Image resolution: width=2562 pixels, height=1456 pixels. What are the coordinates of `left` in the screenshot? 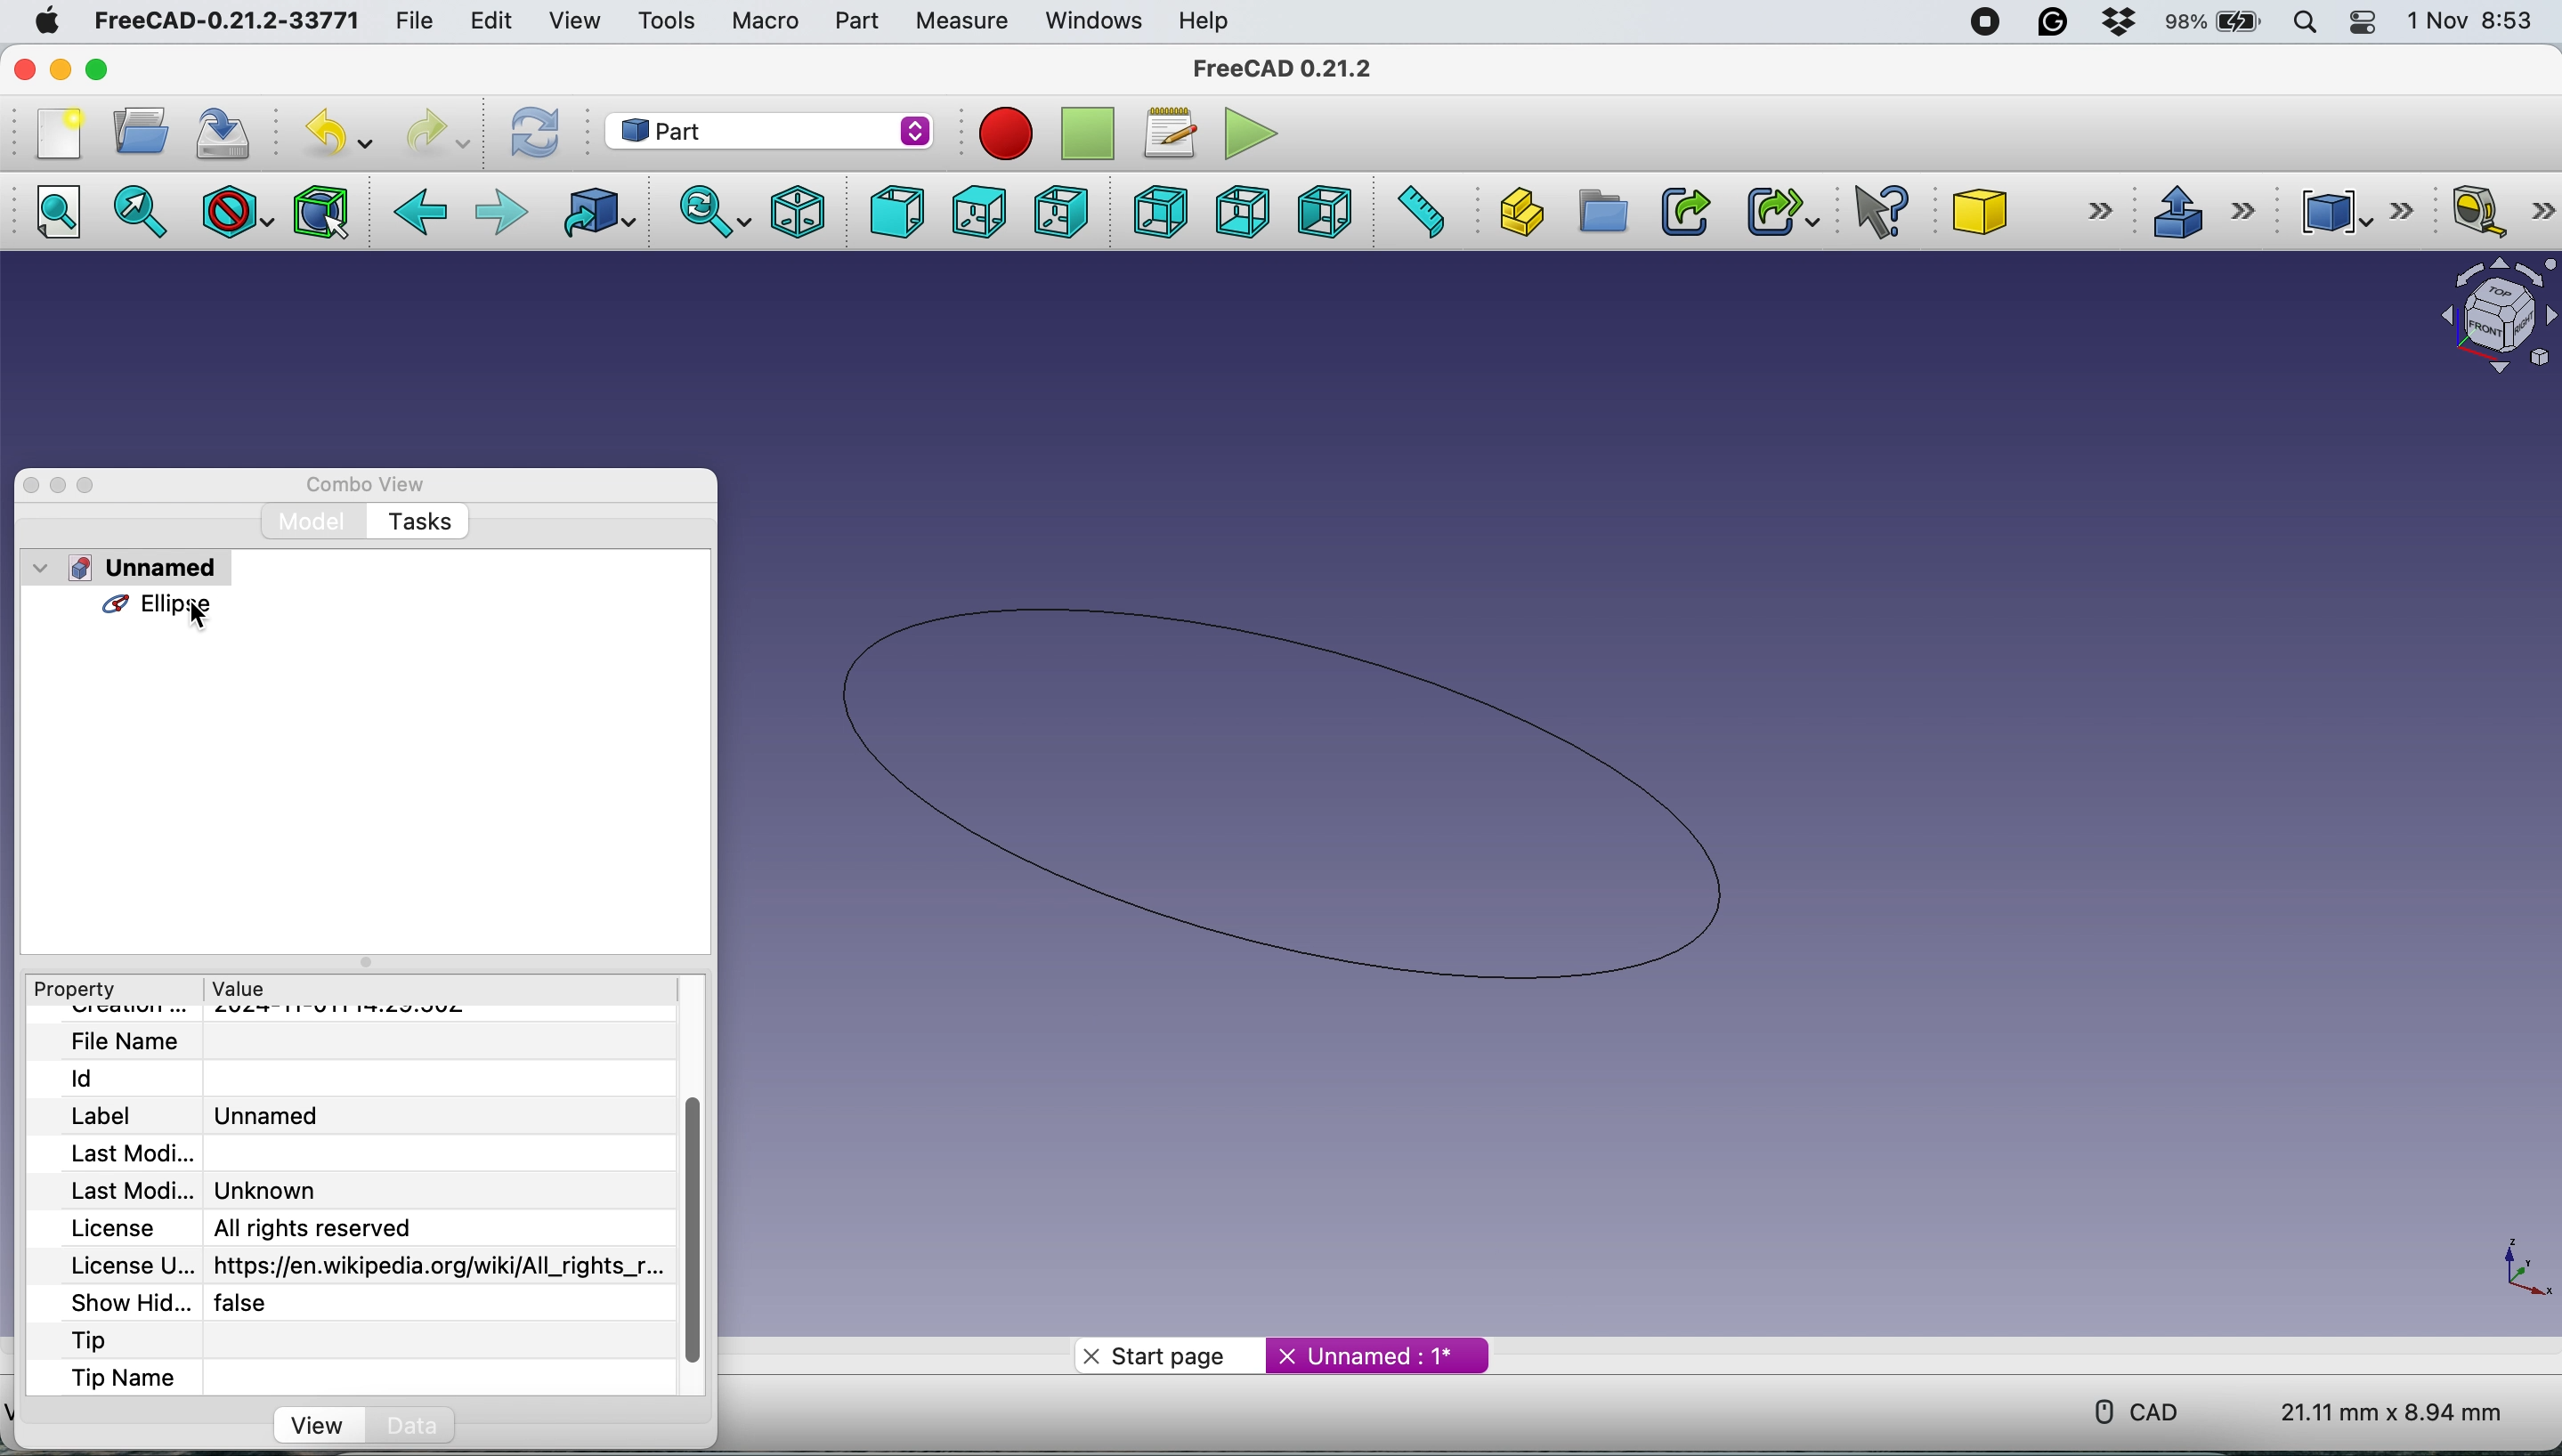 It's located at (1323, 212).